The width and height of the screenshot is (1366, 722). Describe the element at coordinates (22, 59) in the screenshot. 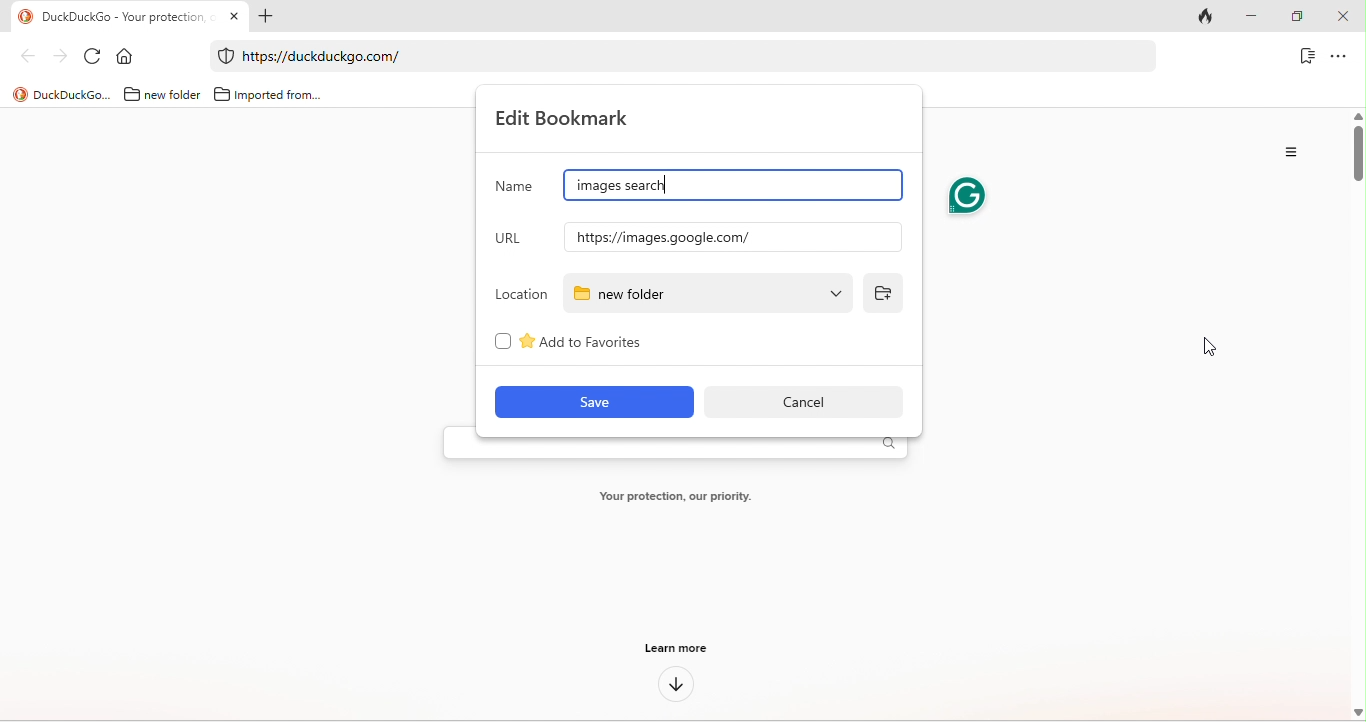

I see `back` at that location.